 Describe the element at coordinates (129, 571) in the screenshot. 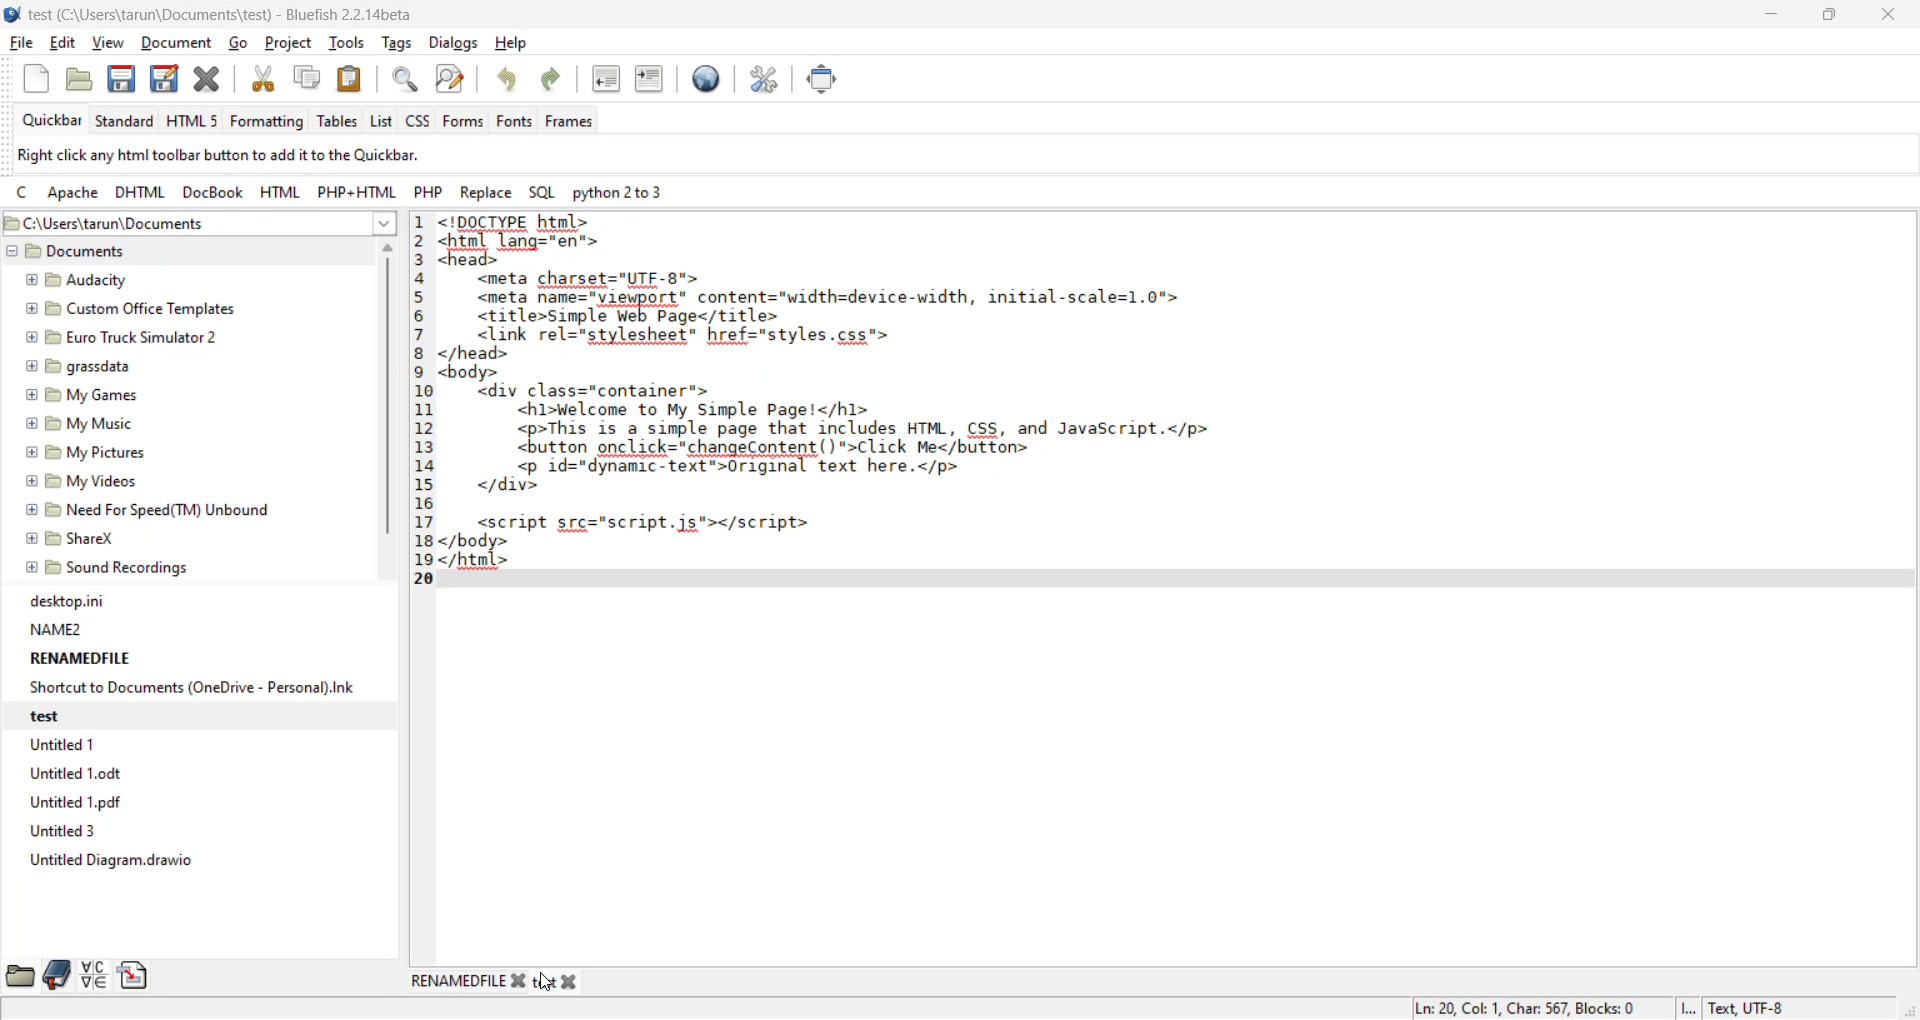

I see `sound recordings` at that location.